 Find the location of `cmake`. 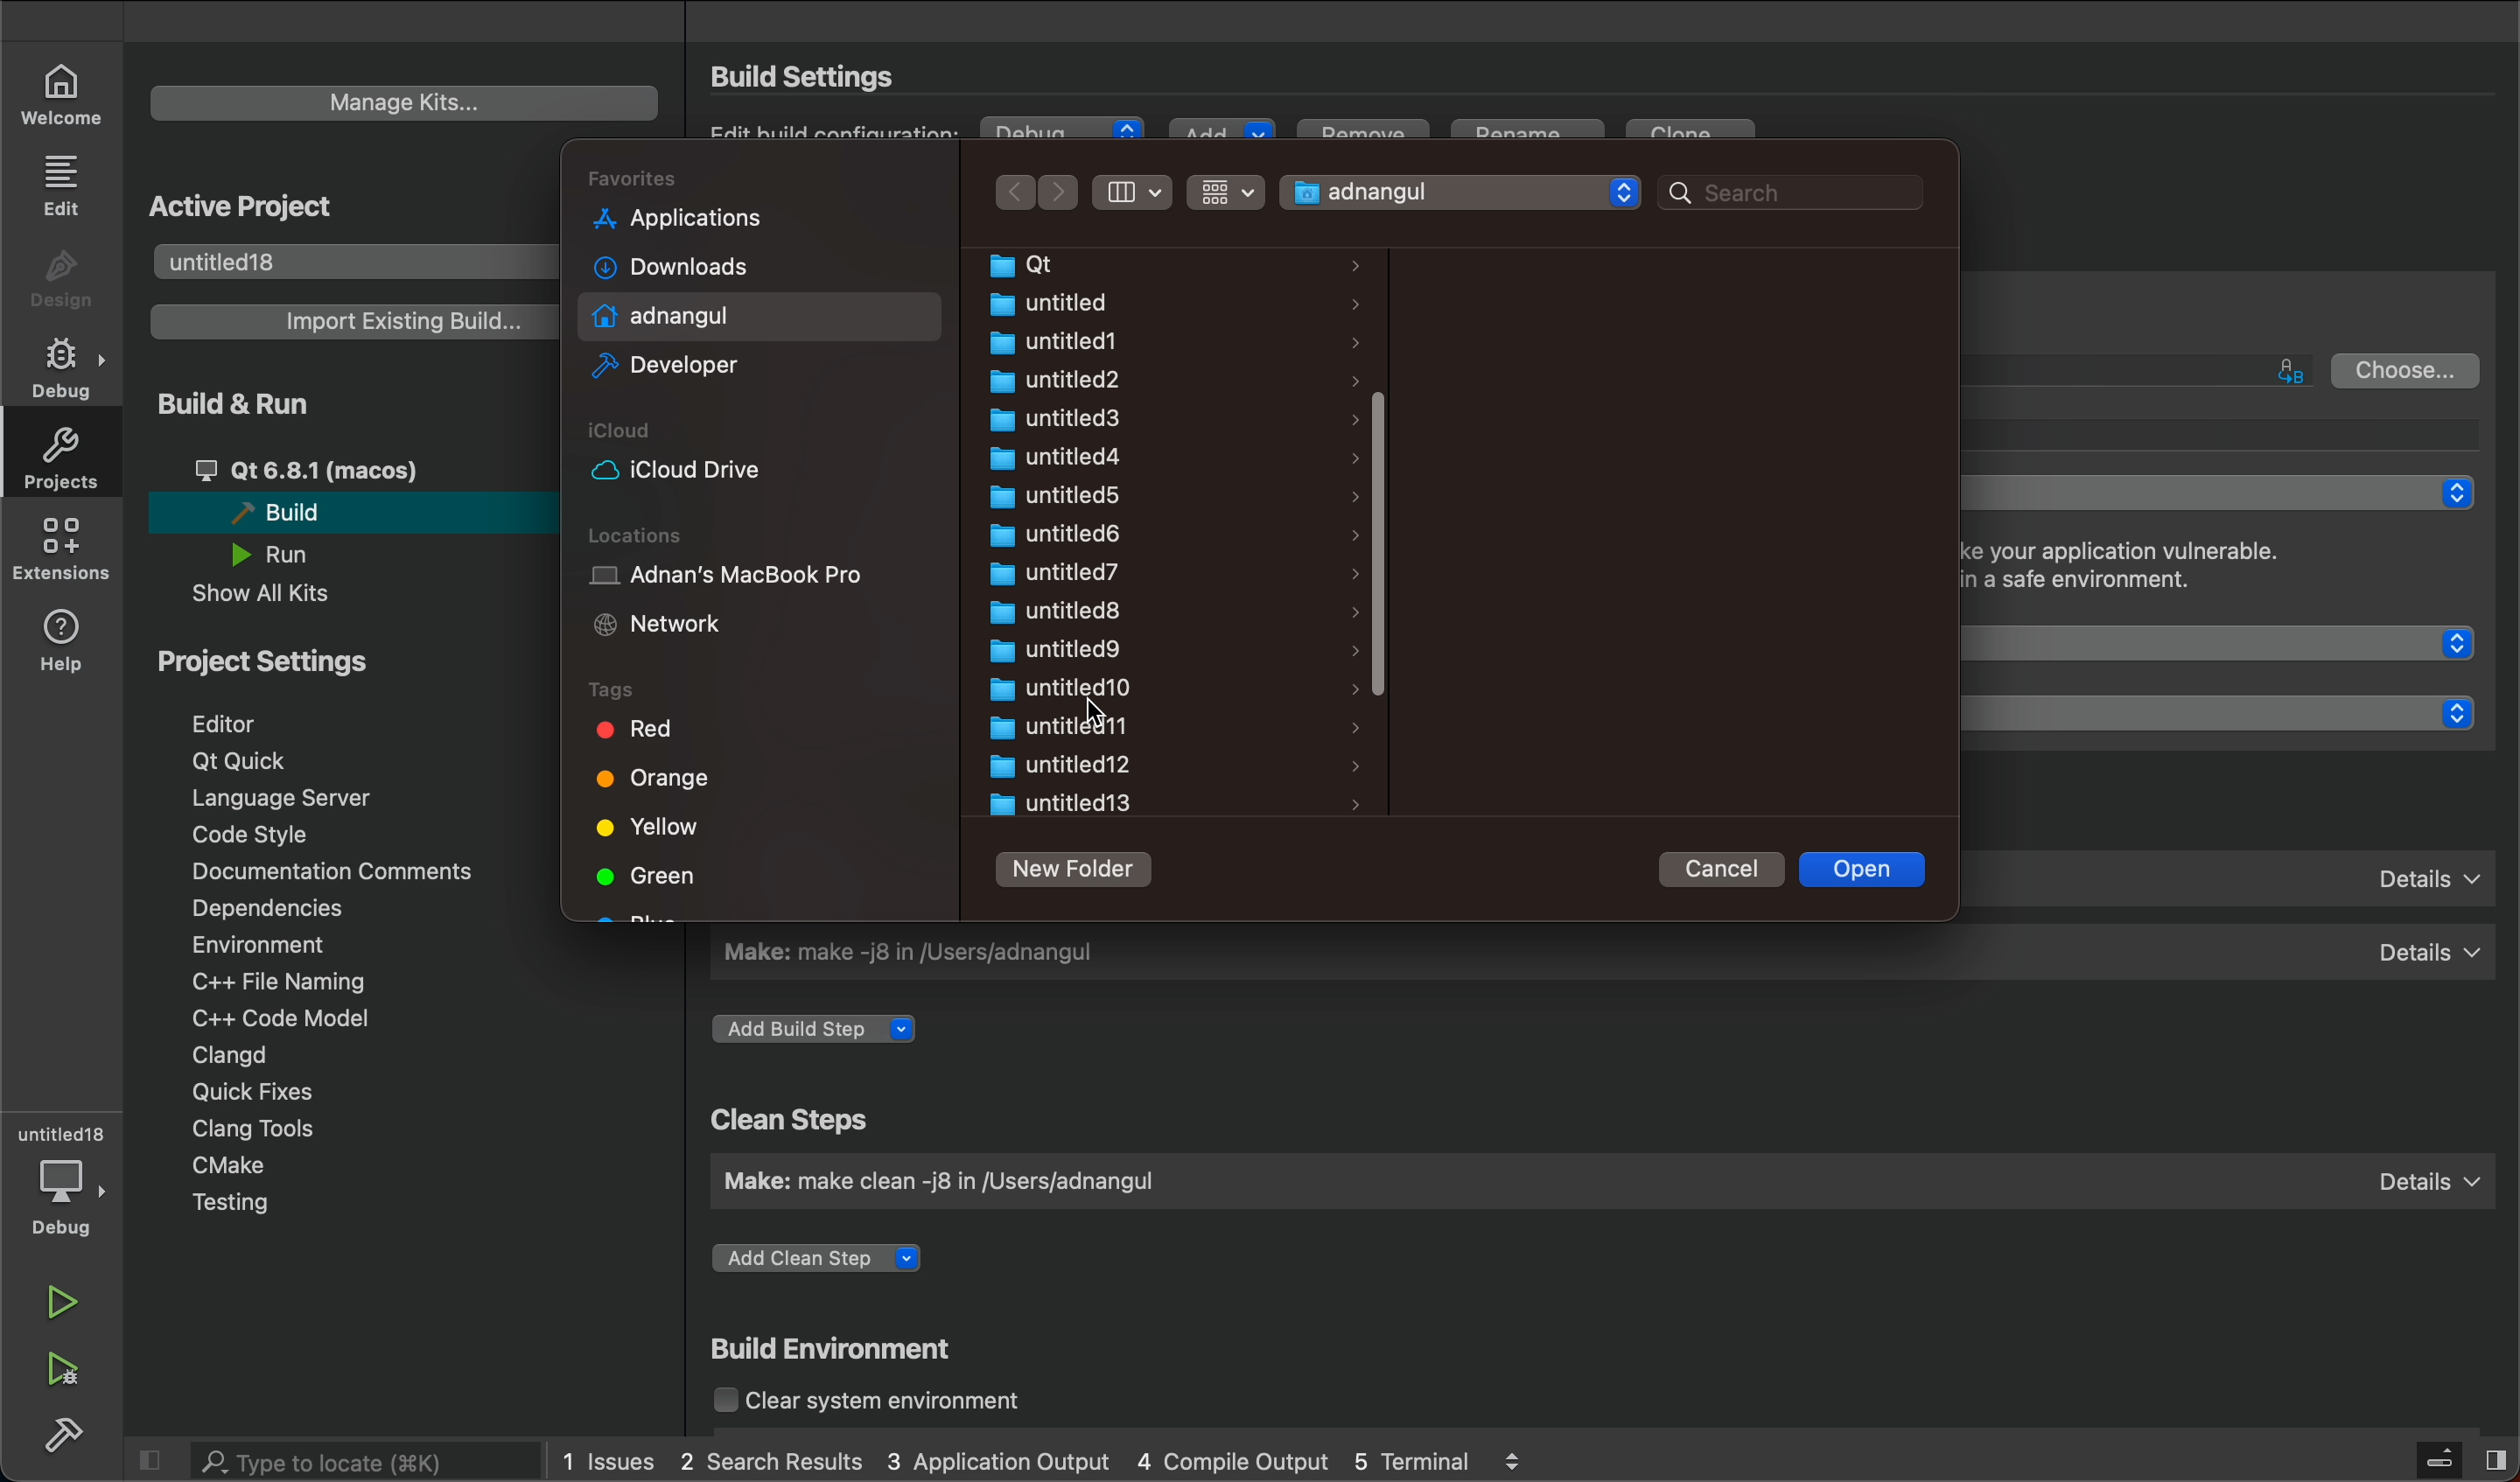

cmake is located at coordinates (235, 1165).